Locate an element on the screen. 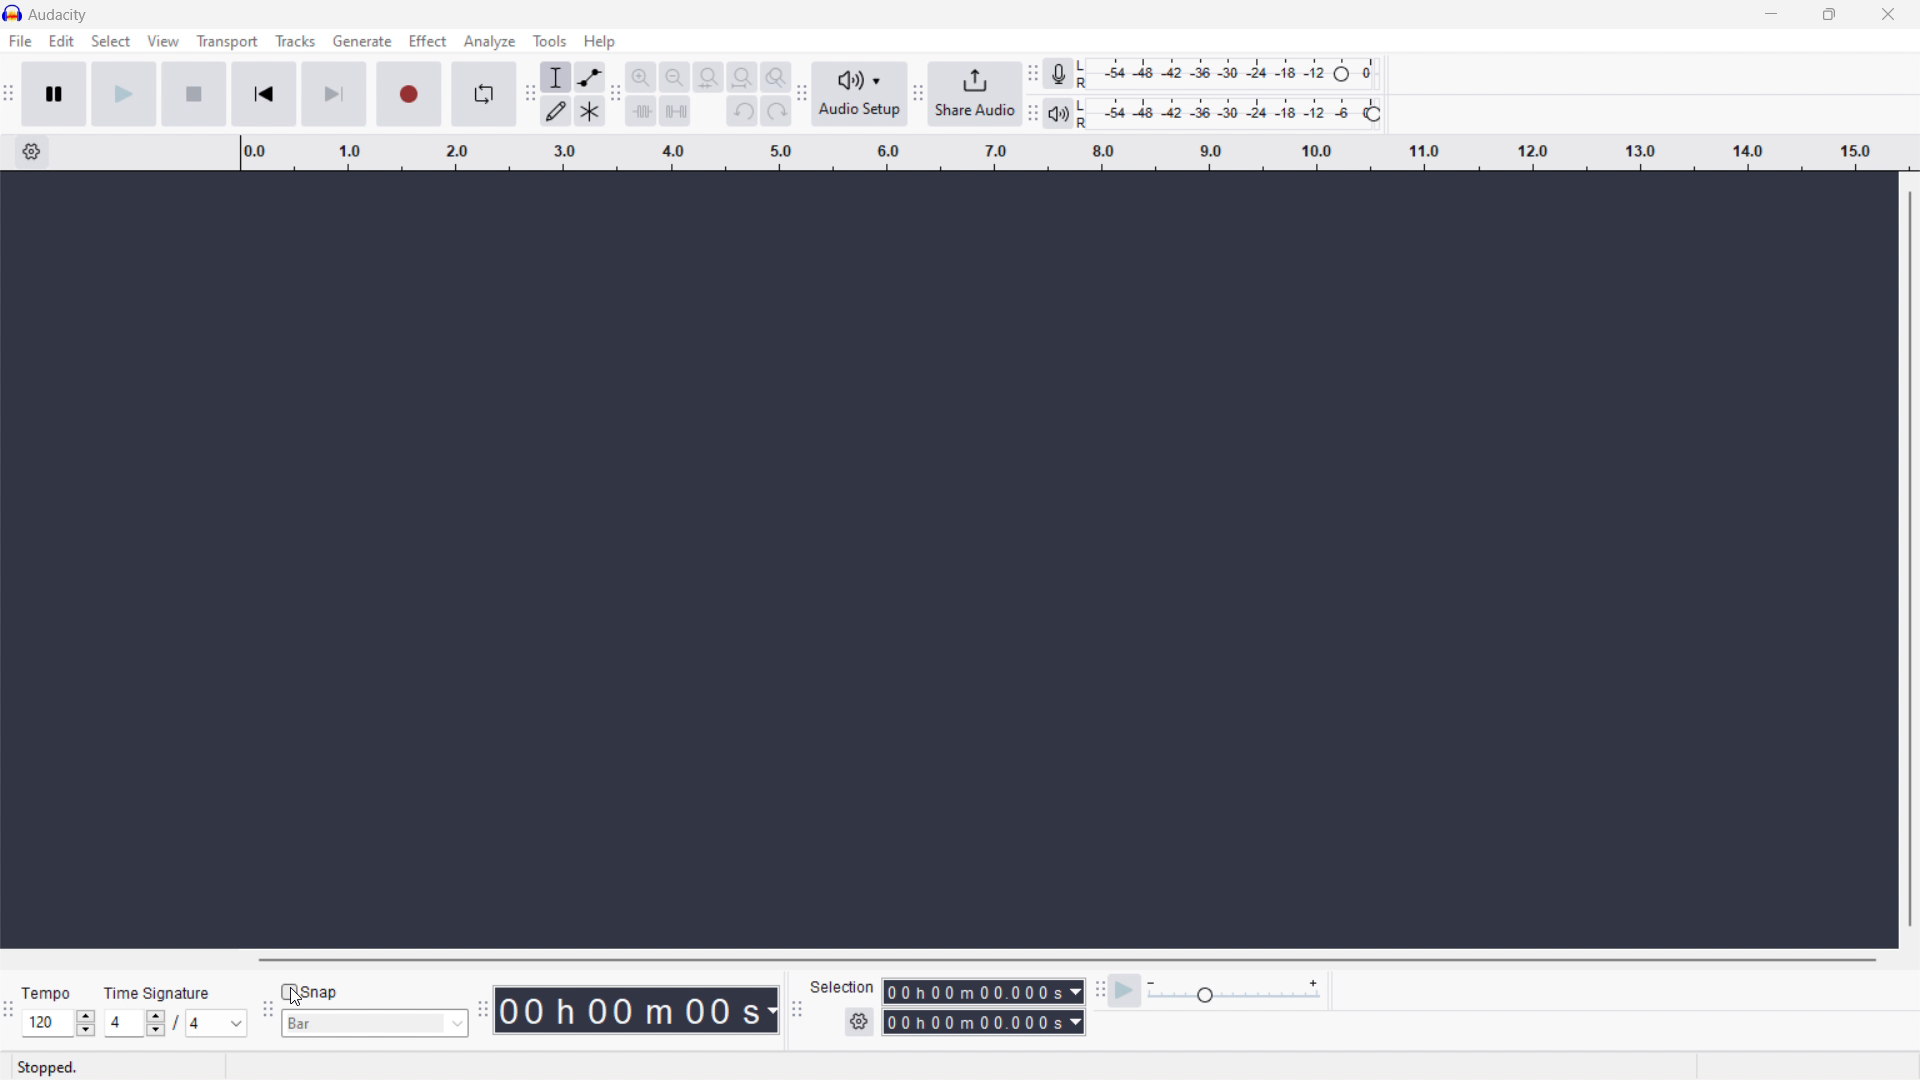 This screenshot has height=1080, width=1920. undo is located at coordinates (742, 110).